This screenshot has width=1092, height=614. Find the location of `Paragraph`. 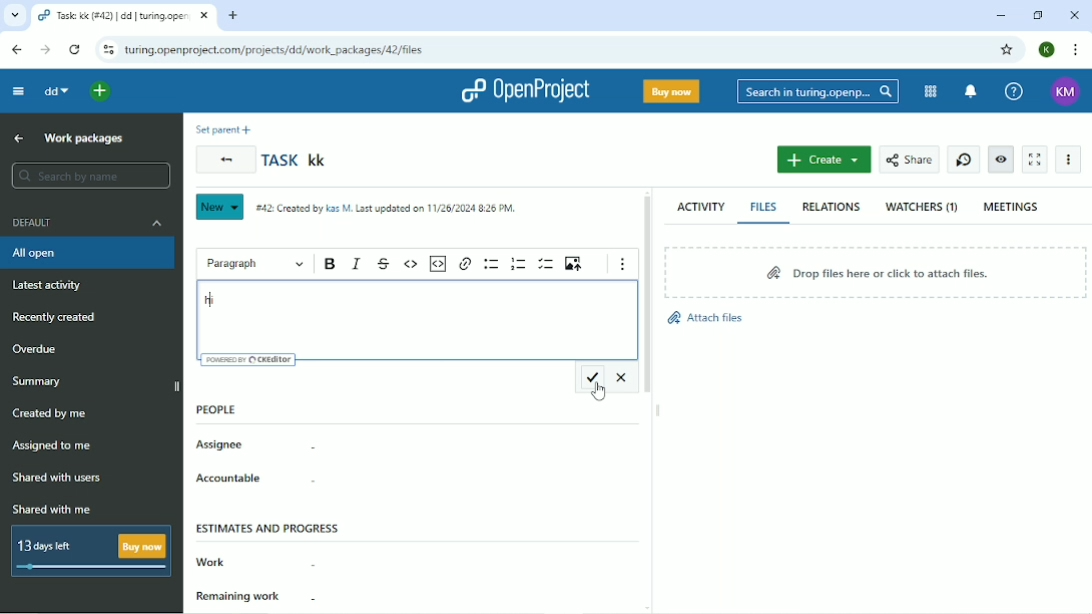

Paragraph is located at coordinates (255, 265).